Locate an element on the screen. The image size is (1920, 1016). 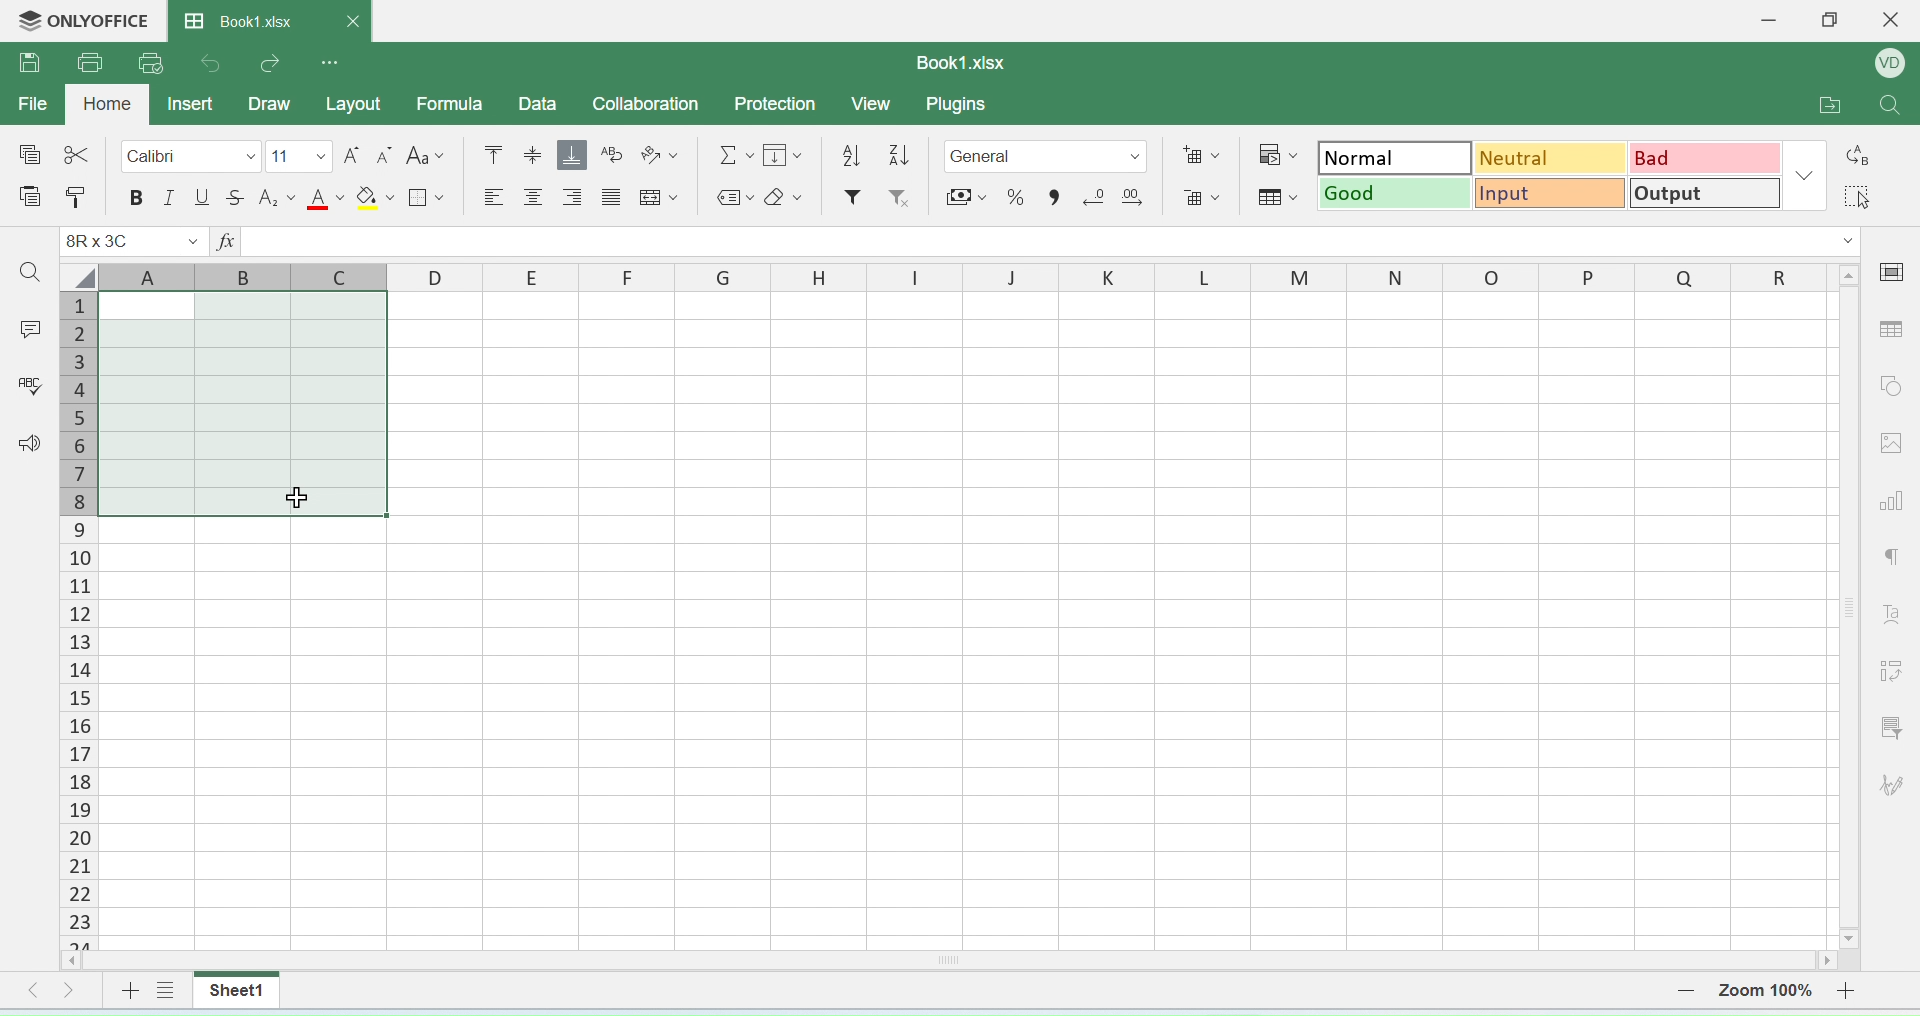
move right is located at coordinates (70, 993).